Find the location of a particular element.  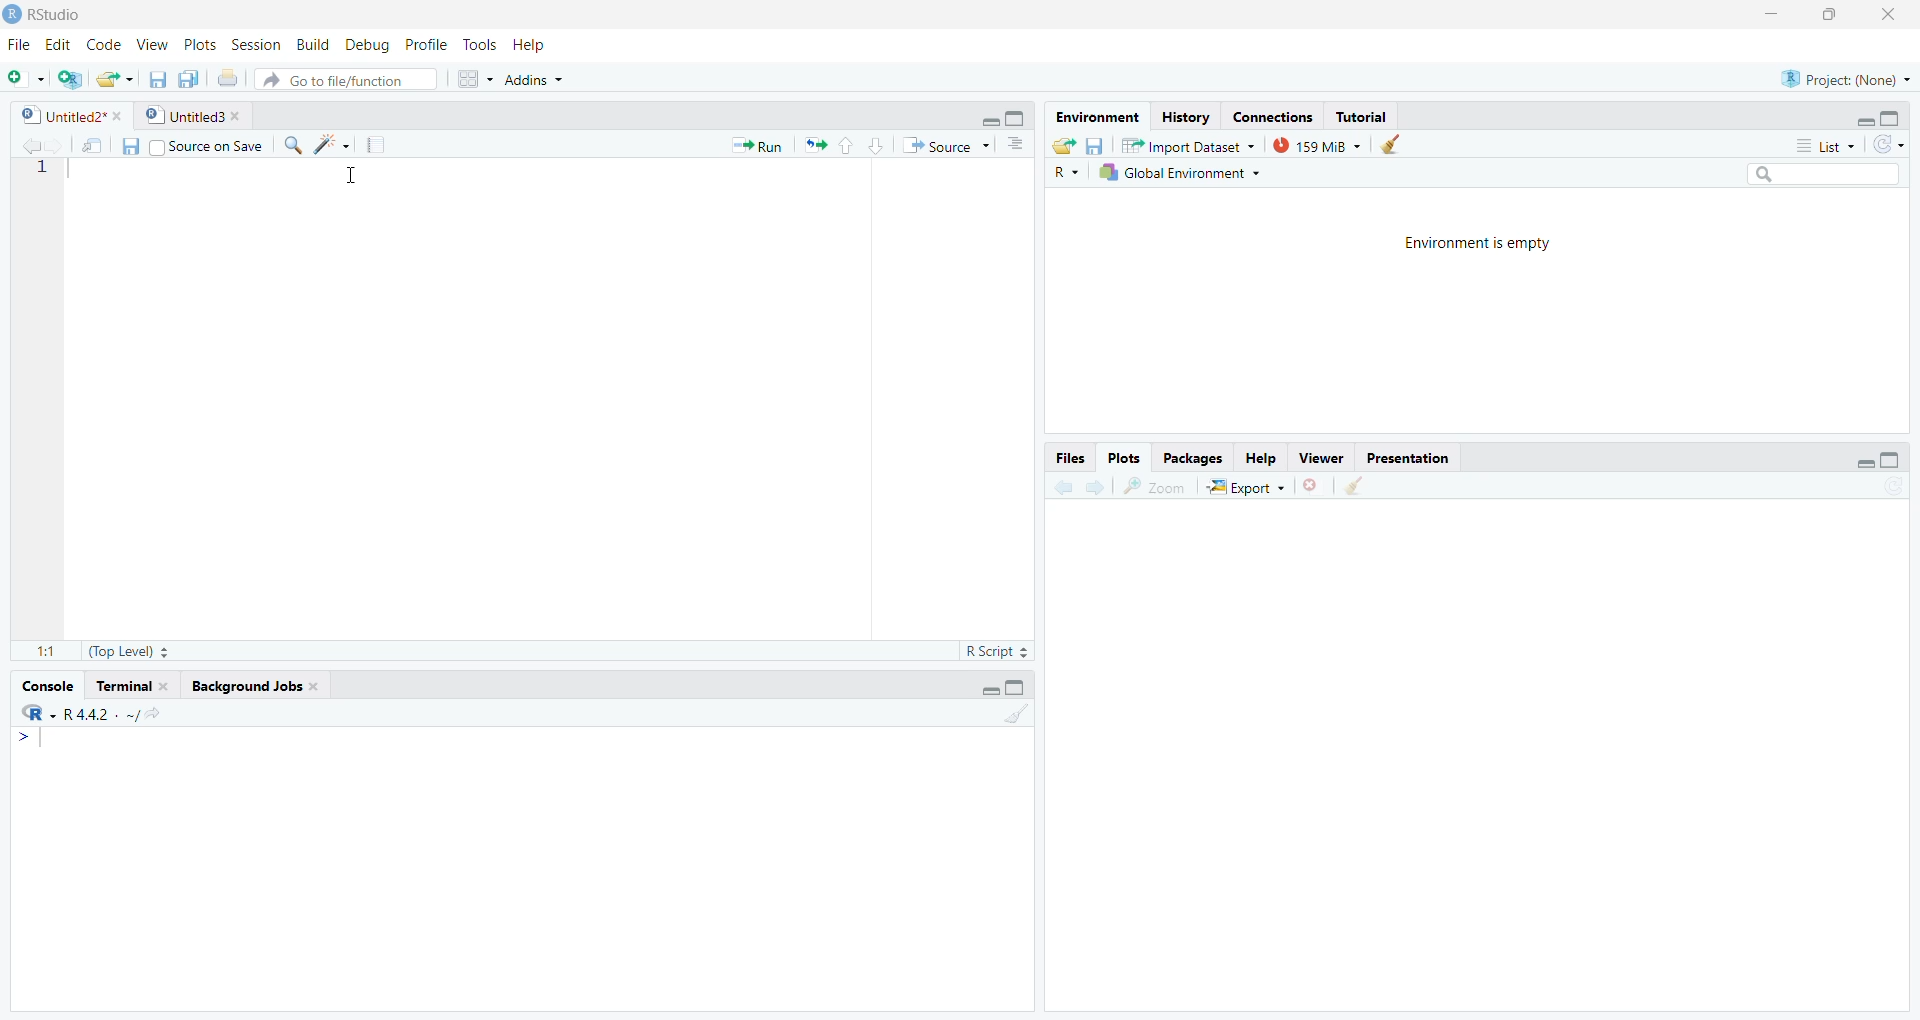

Save all open documents is located at coordinates (188, 80).